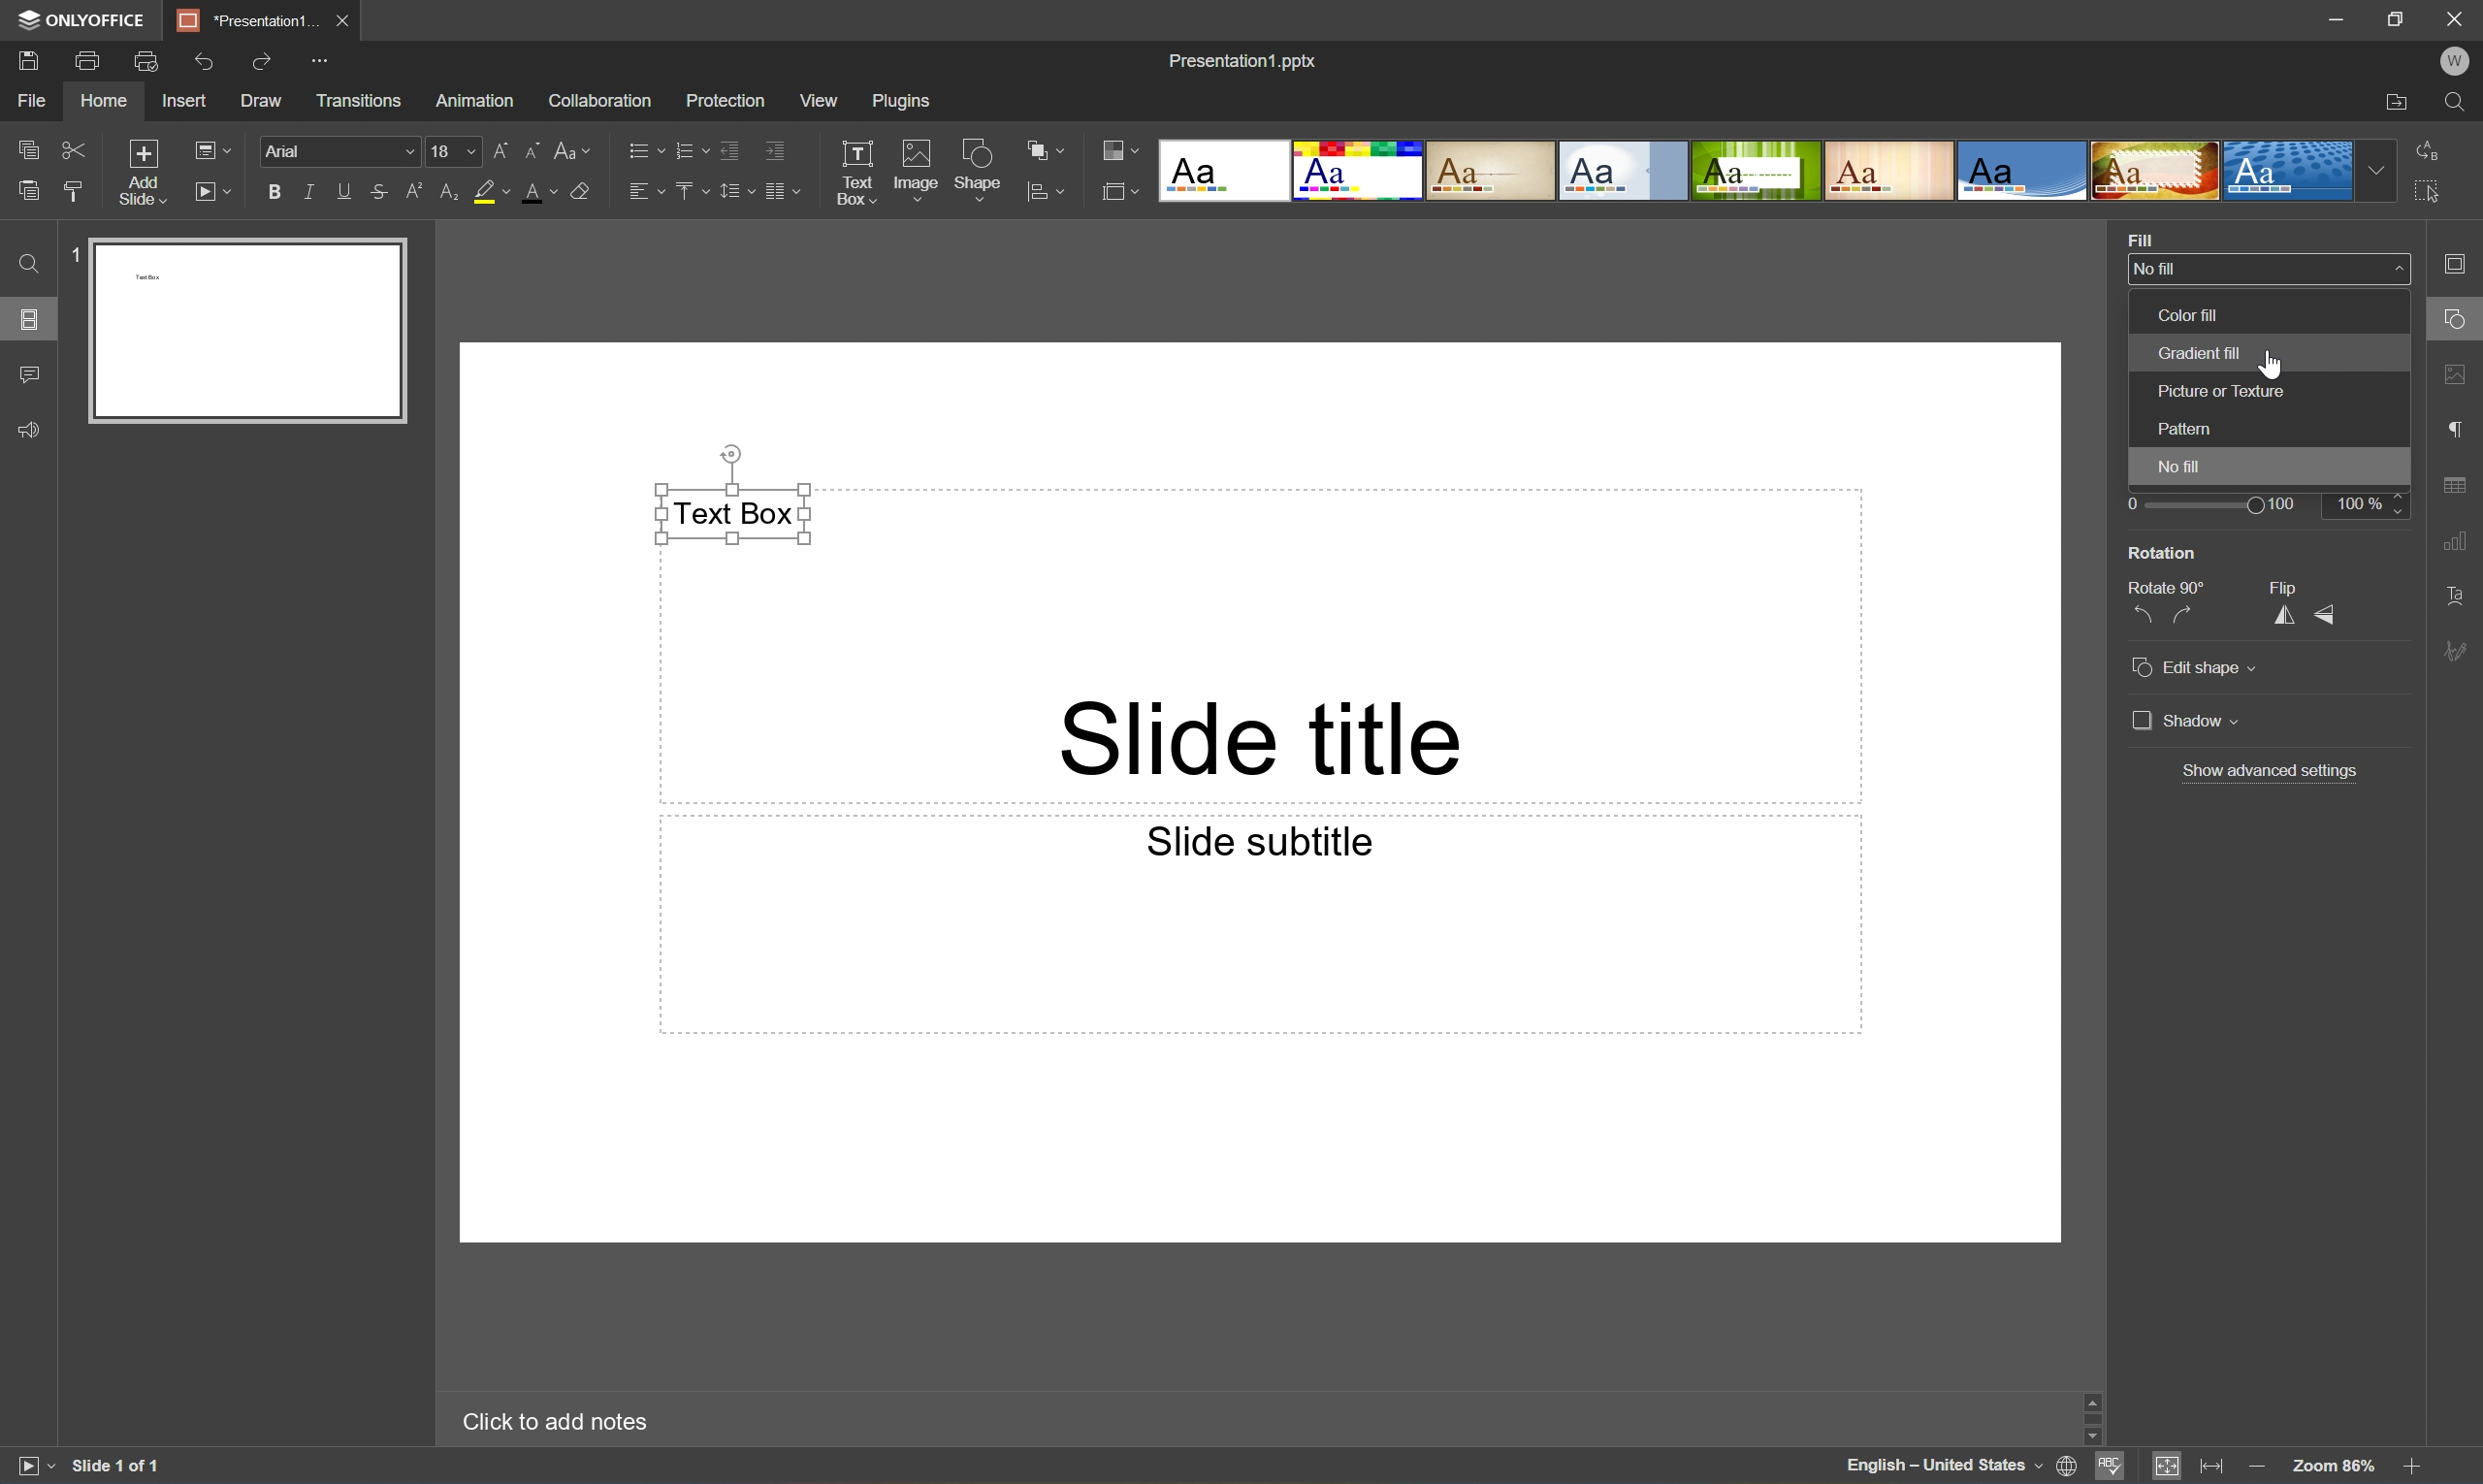 The width and height of the screenshot is (2483, 1484). What do you see at coordinates (903, 100) in the screenshot?
I see `Plugins` at bounding box center [903, 100].